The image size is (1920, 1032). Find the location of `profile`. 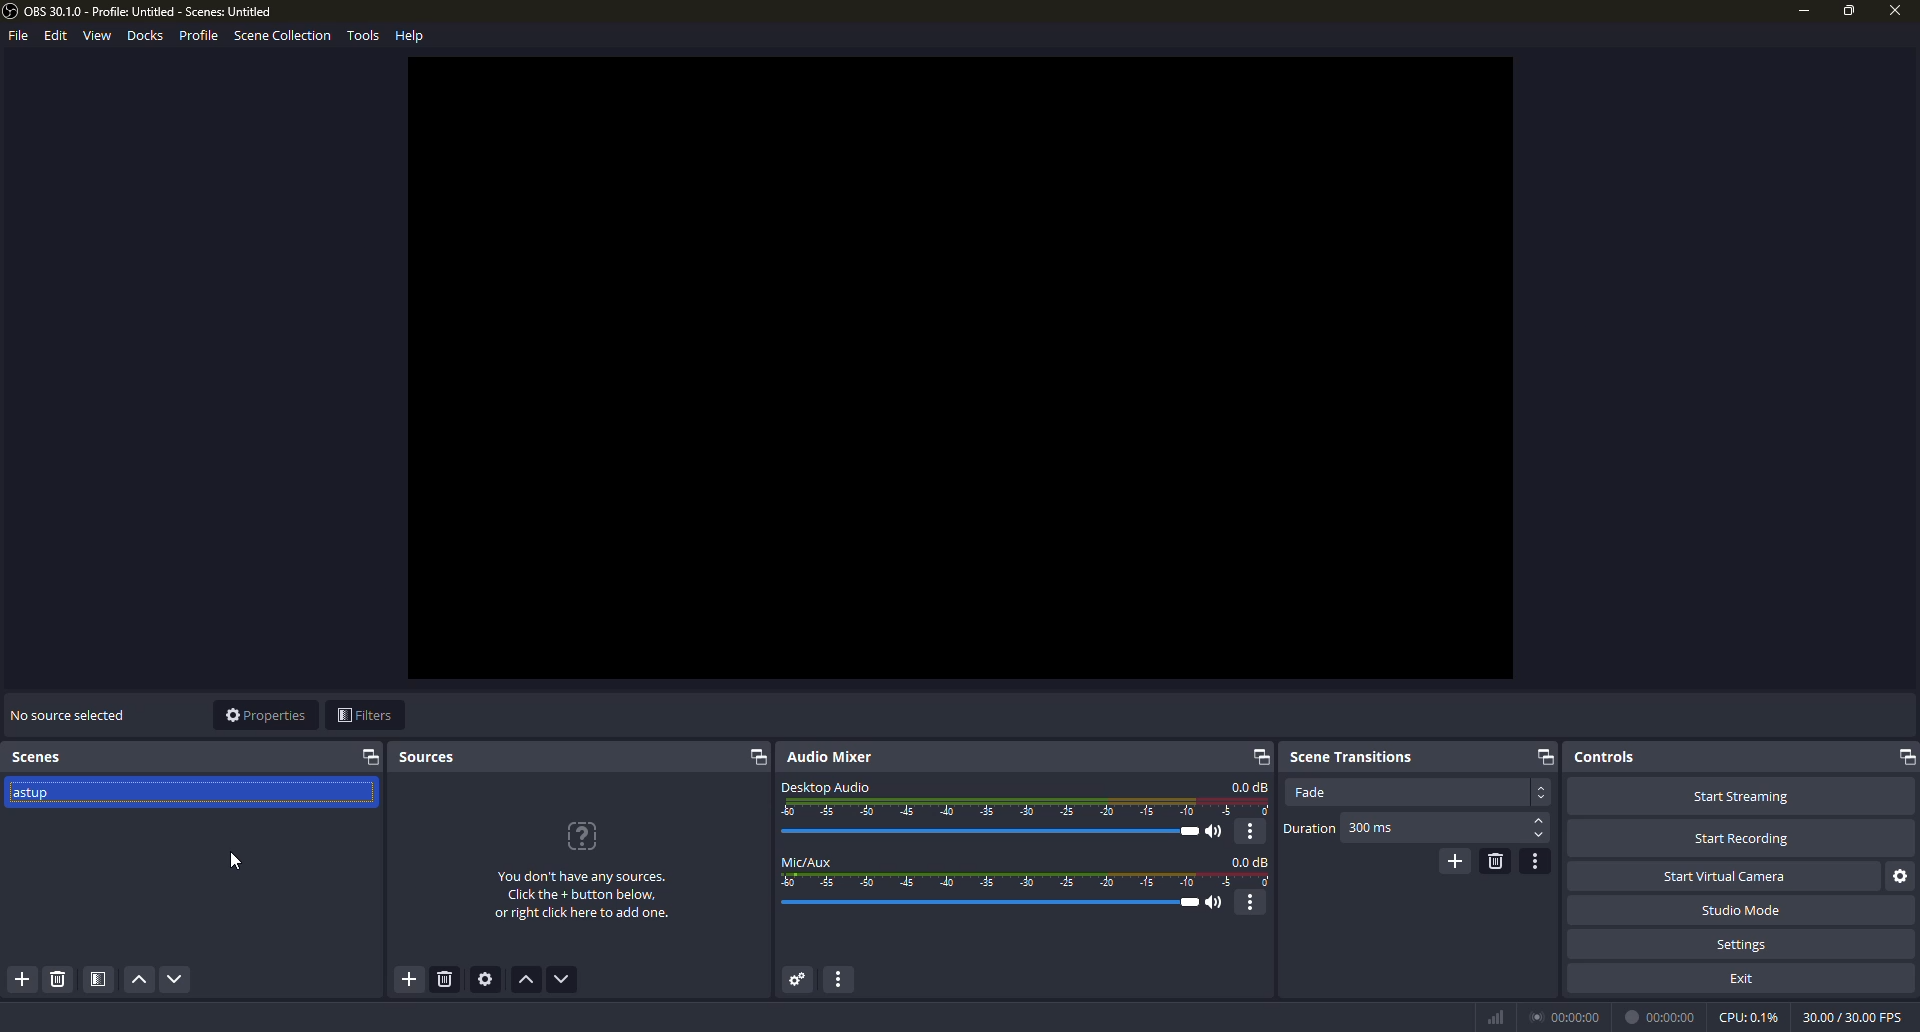

profile is located at coordinates (198, 35).